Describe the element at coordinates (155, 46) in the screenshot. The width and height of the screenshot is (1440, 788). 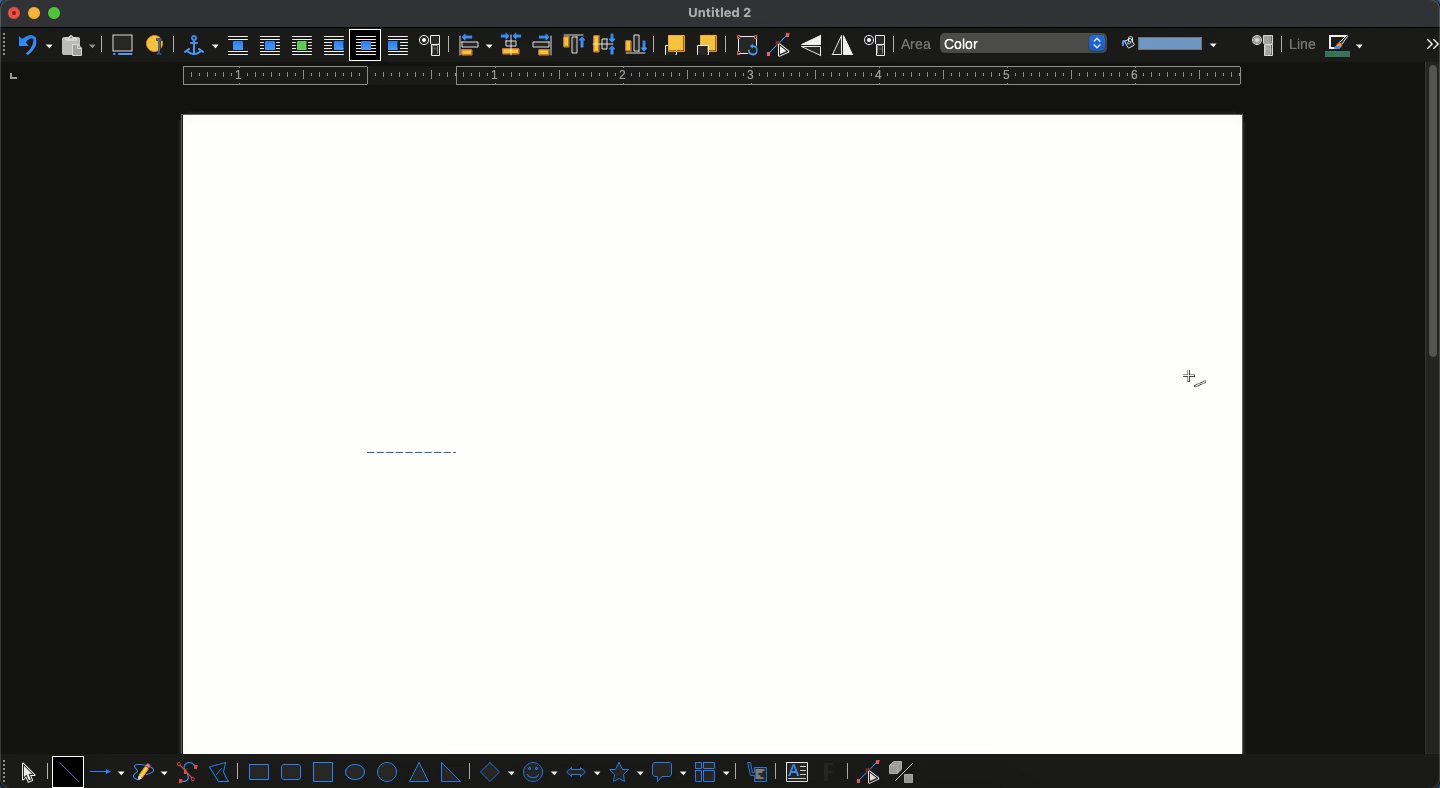
I see `a label to identify object` at that location.